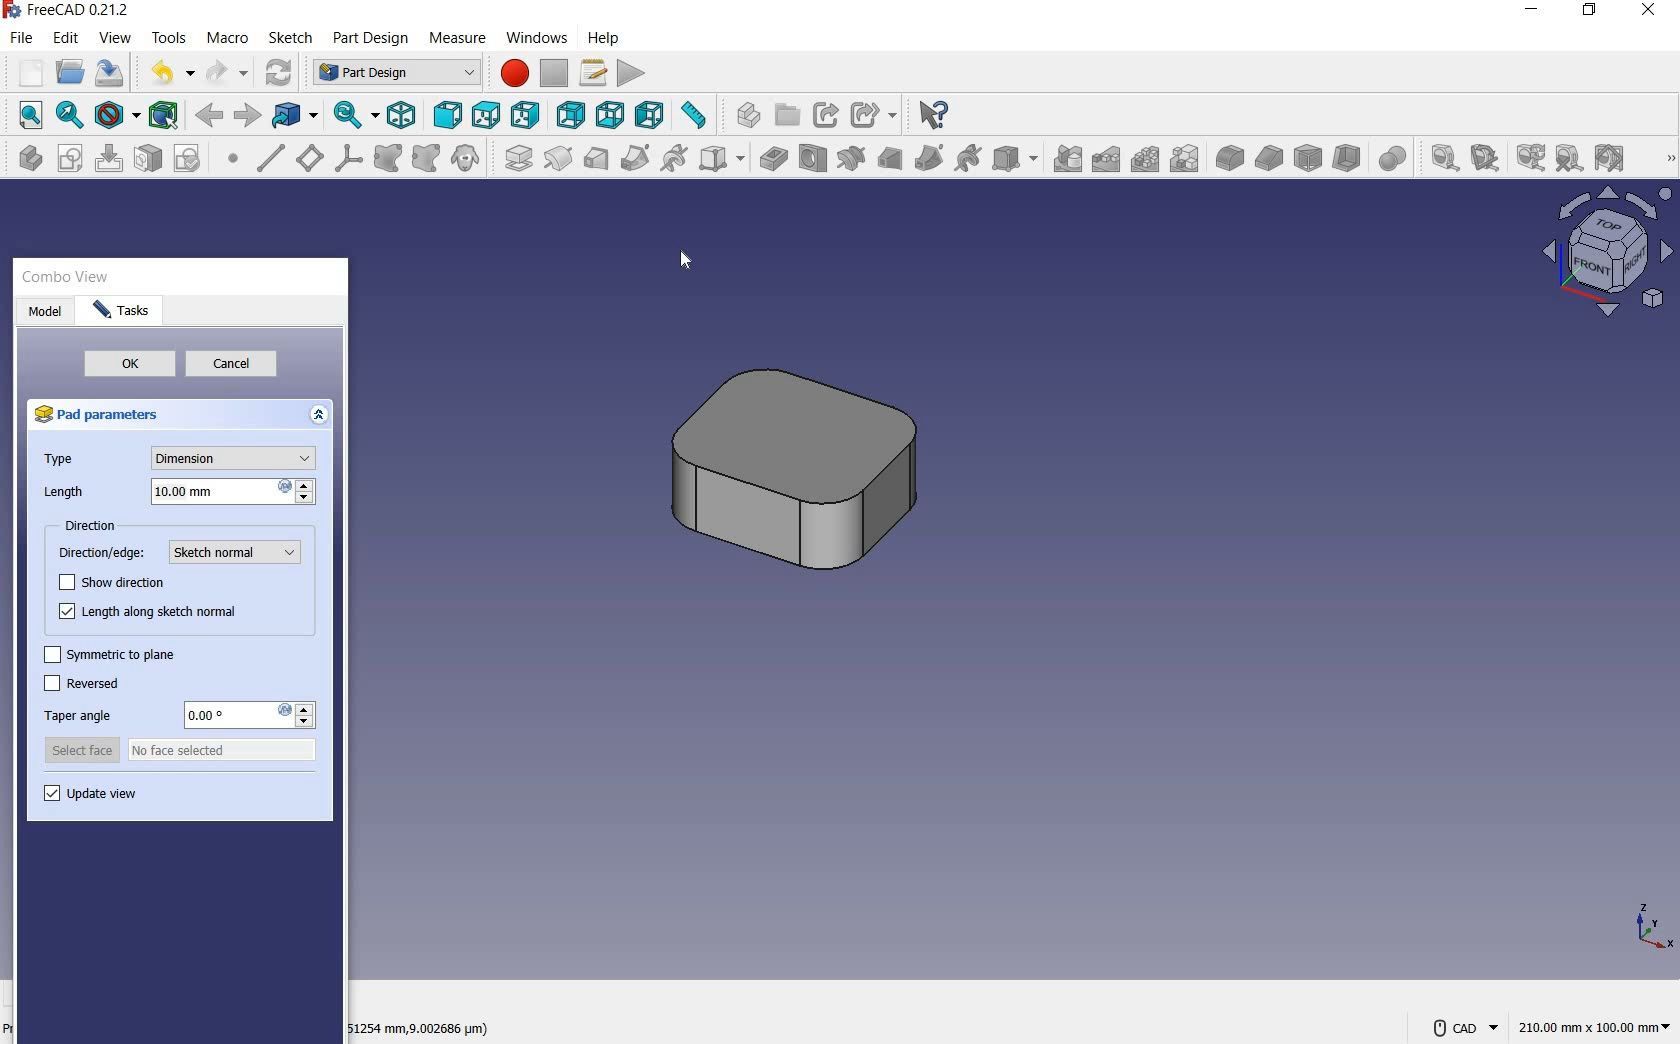 This screenshot has height=1044, width=1680. Describe the element at coordinates (179, 458) in the screenshot. I see `type` at that location.